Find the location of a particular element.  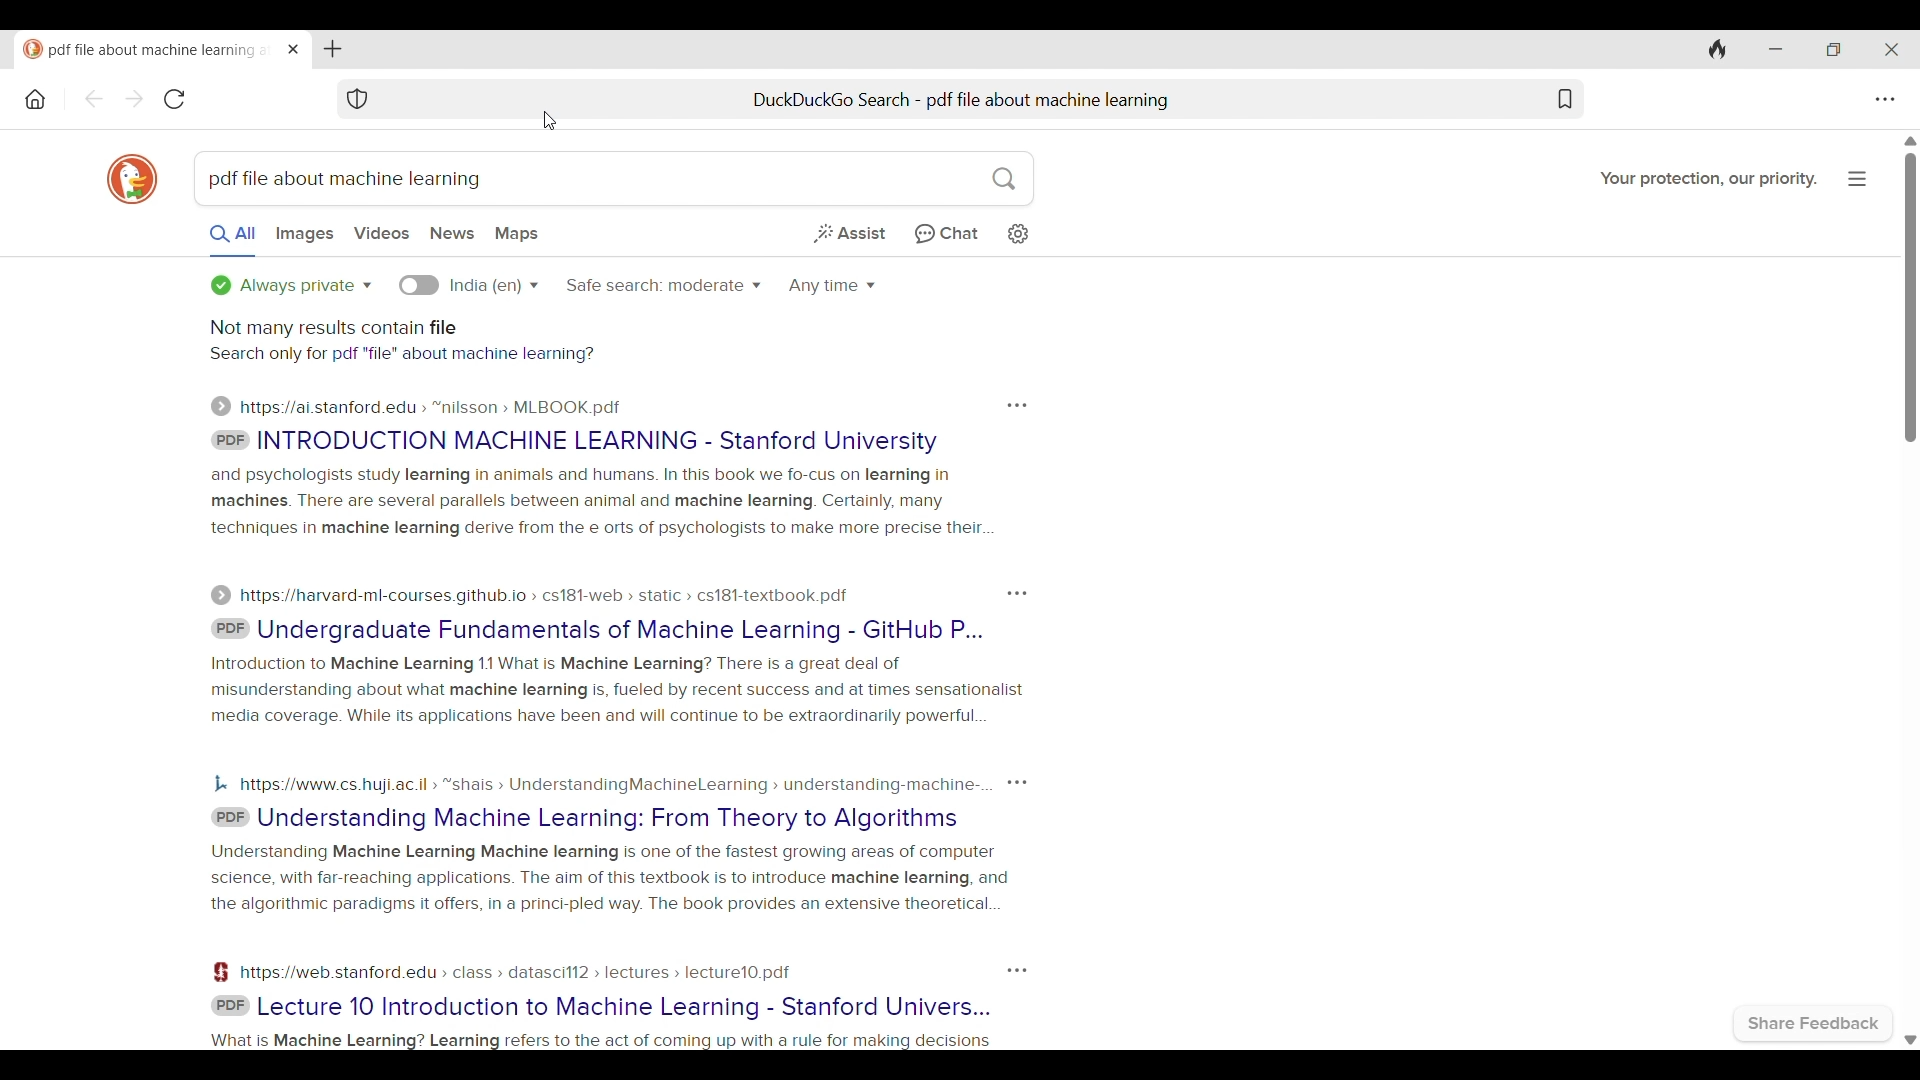

Your protection, our priority. is located at coordinates (1709, 180).